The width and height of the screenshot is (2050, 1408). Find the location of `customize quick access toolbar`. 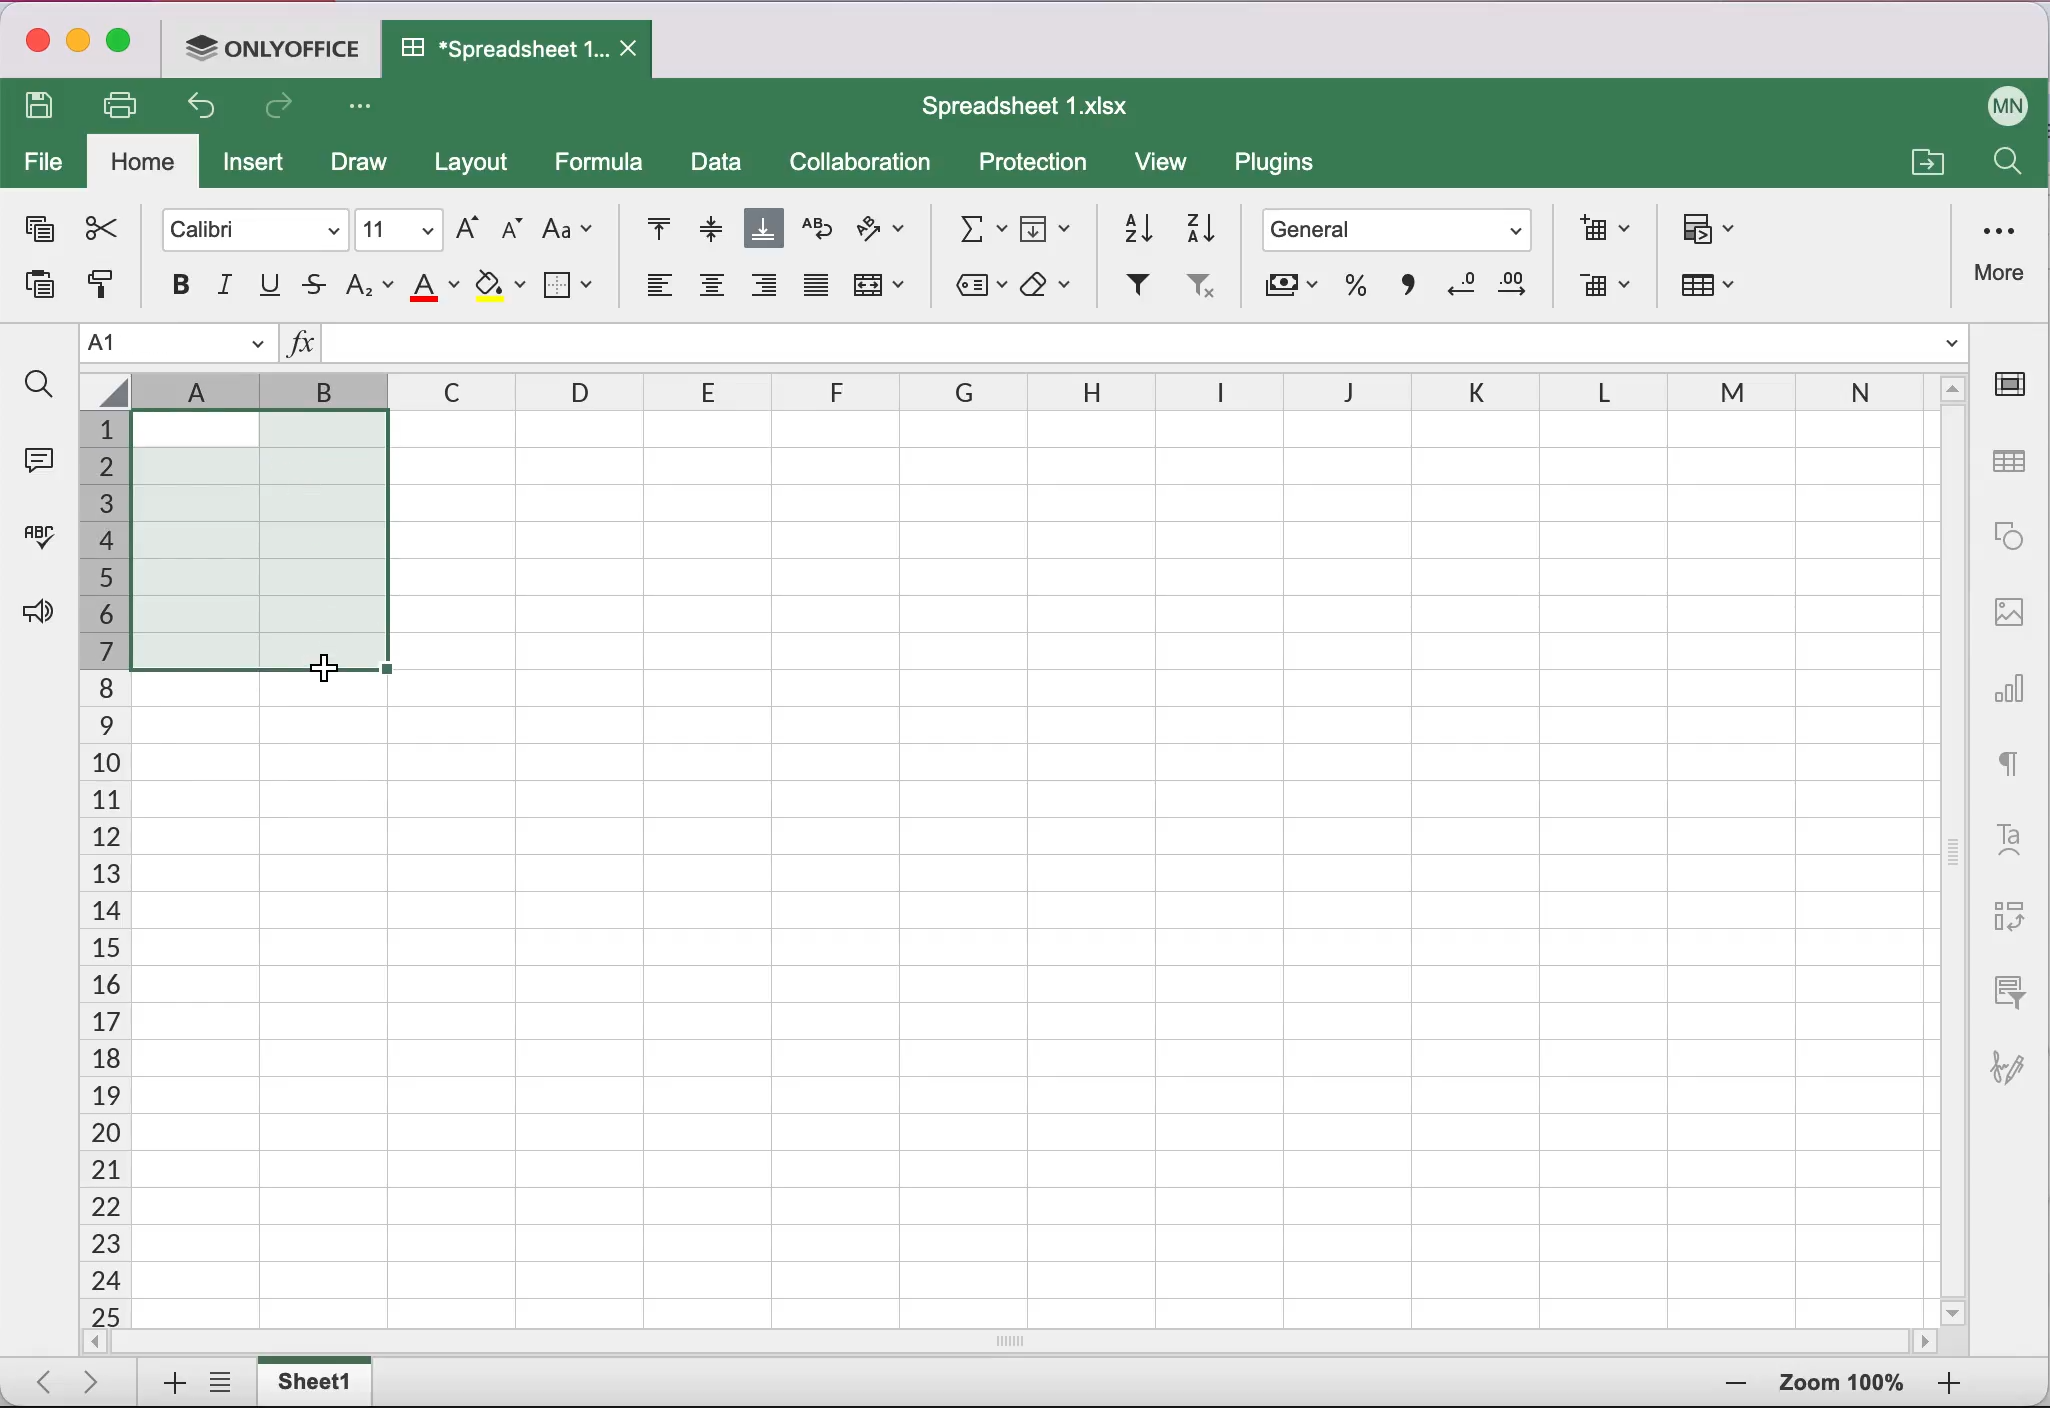

customize quick access toolbar is located at coordinates (366, 108).